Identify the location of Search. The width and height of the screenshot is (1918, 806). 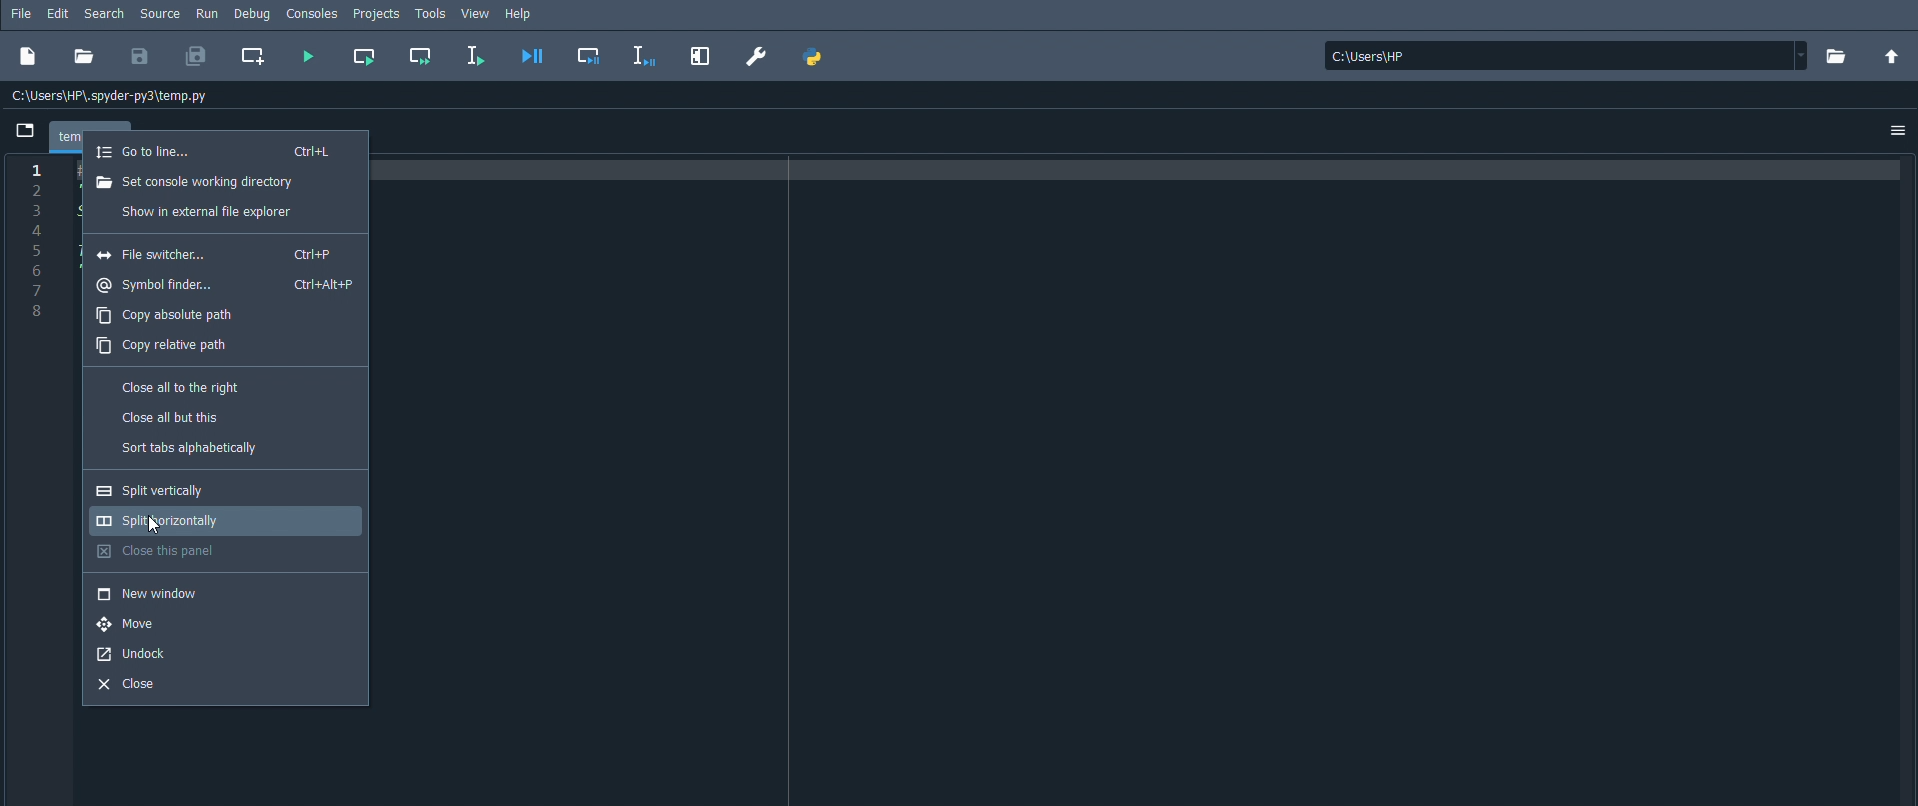
(105, 14).